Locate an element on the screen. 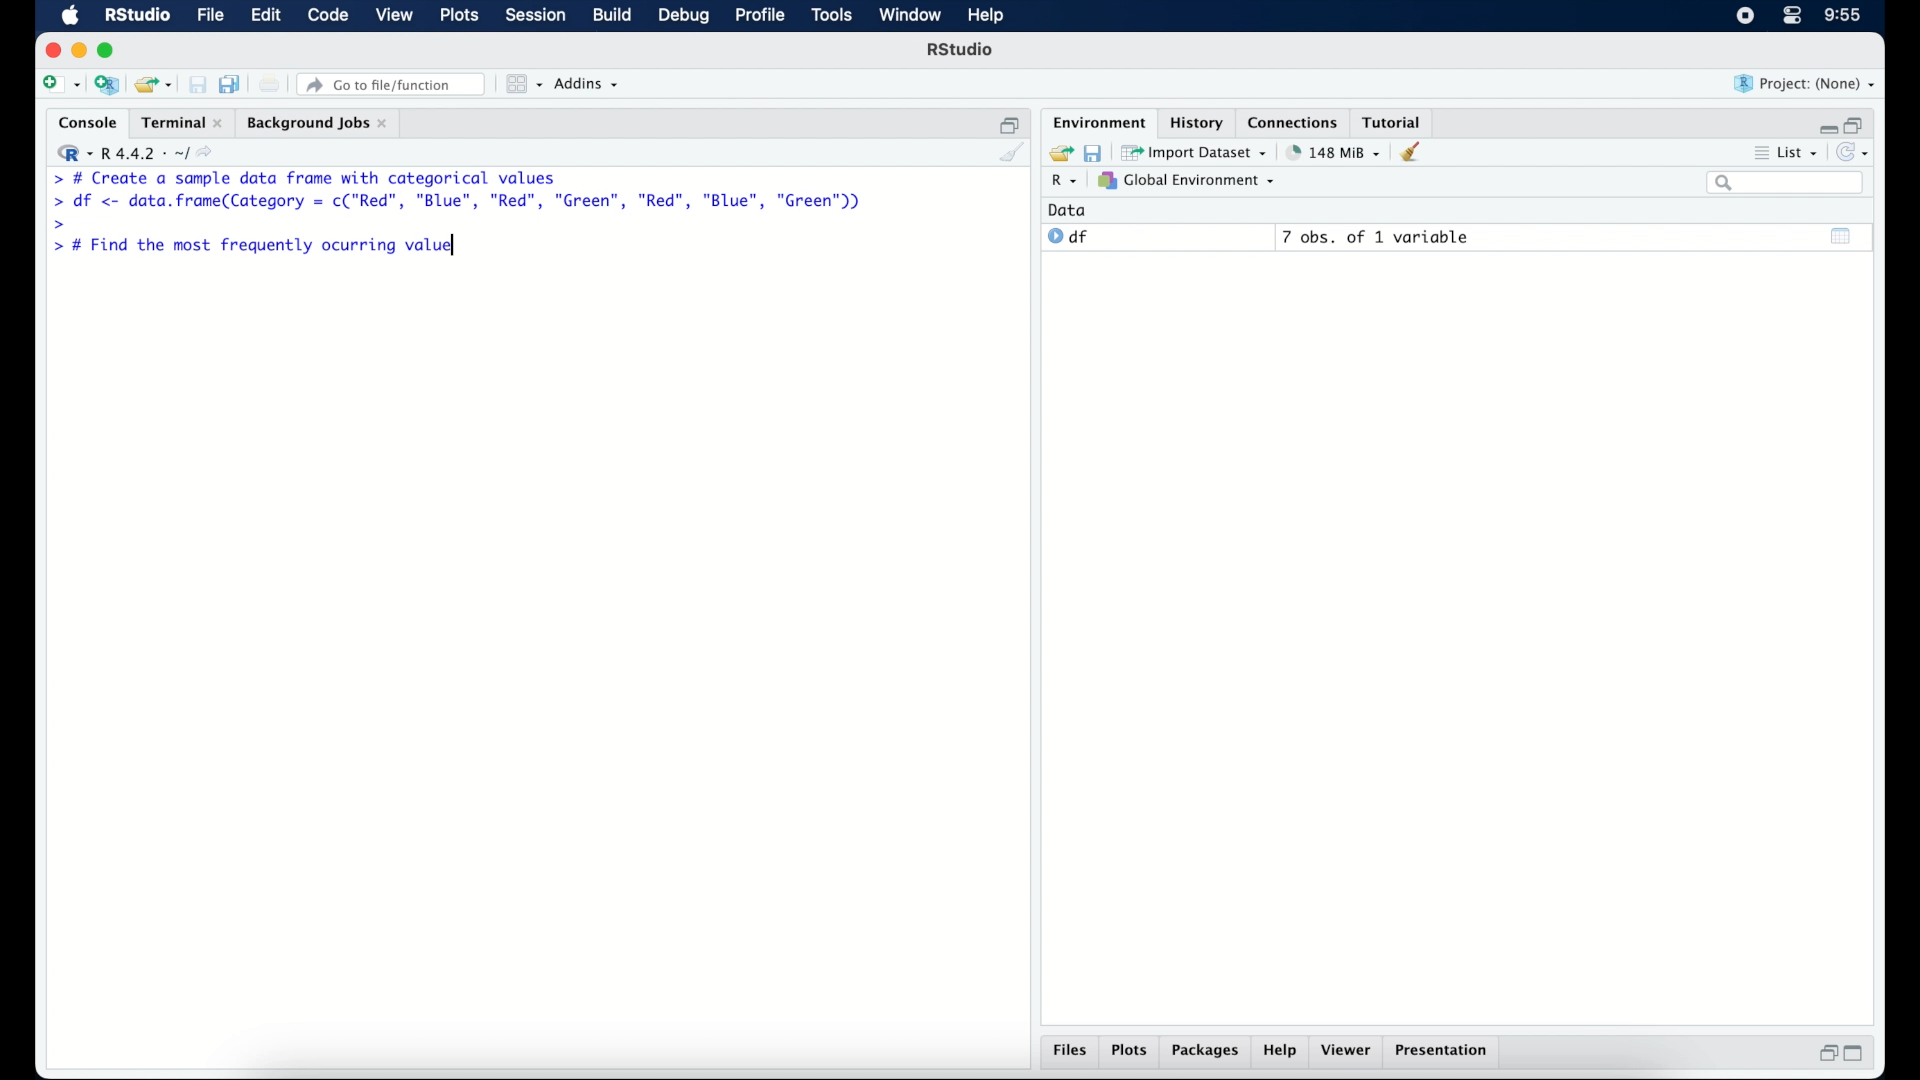 The image size is (1920, 1080). data is located at coordinates (1073, 210).